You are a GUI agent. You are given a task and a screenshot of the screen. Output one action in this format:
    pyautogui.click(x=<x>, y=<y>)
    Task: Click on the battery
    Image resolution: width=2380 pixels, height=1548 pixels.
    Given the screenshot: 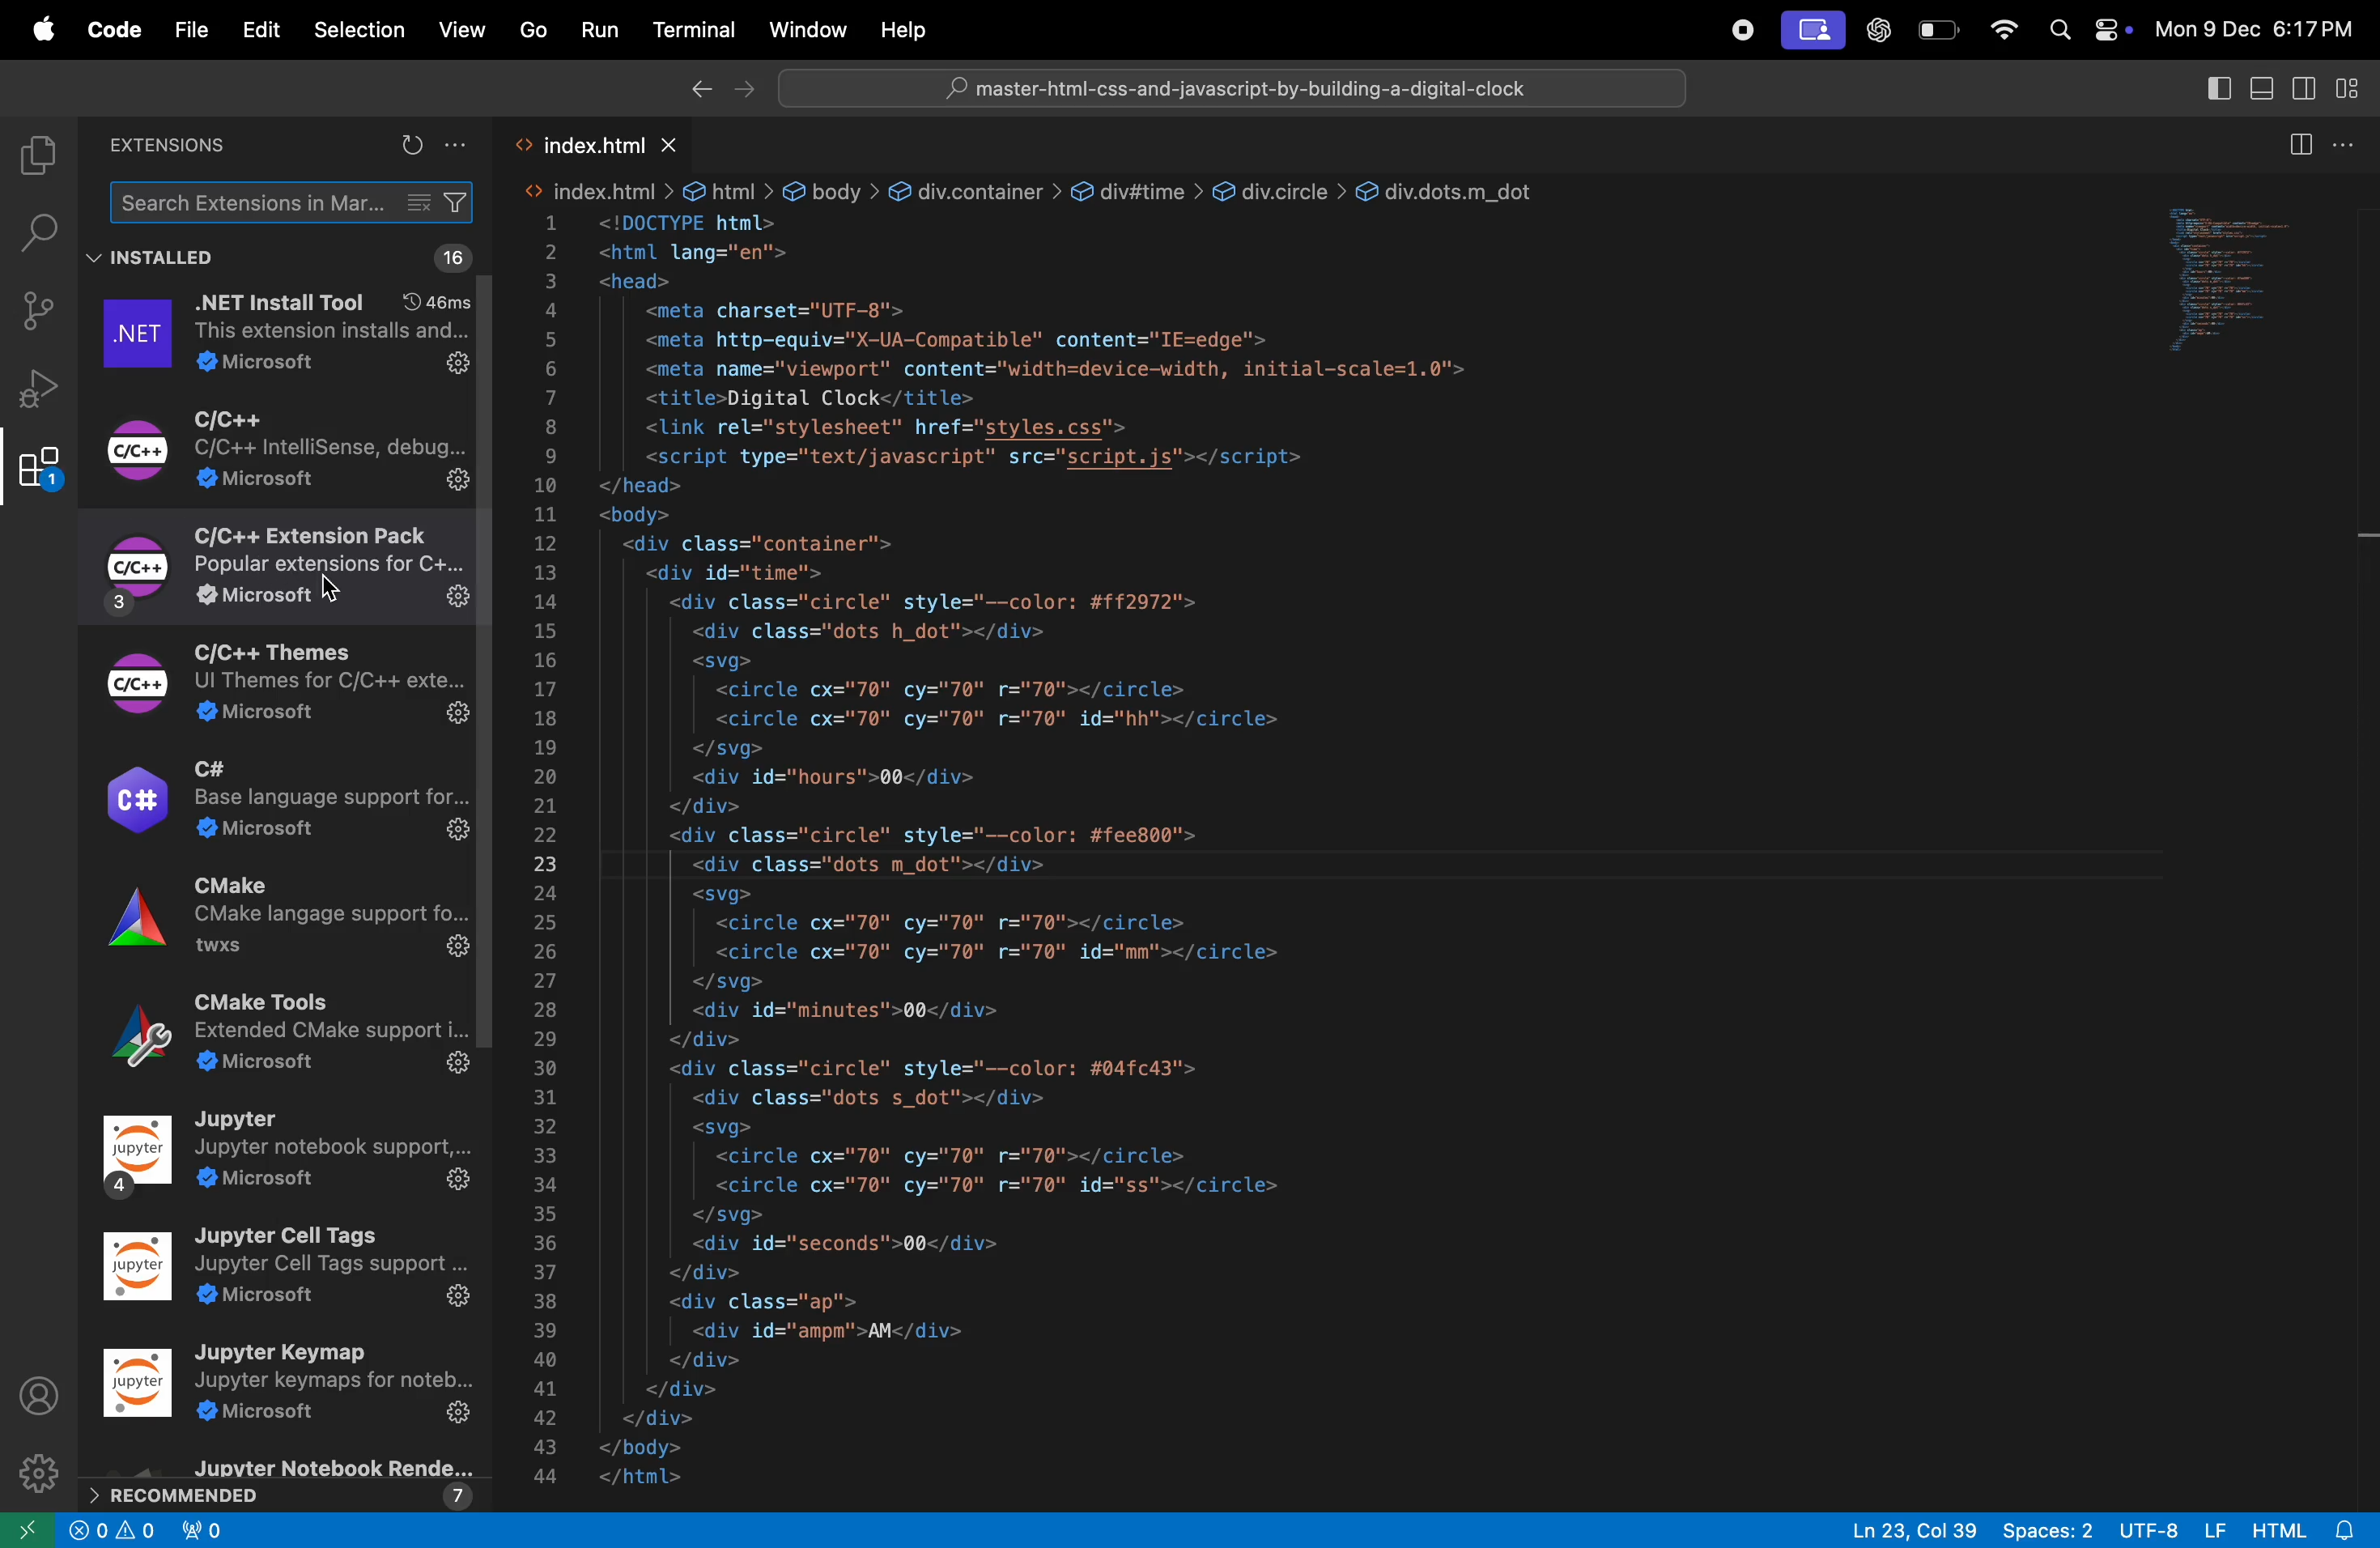 What is the action you would take?
    pyautogui.click(x=1937, y=30)
    